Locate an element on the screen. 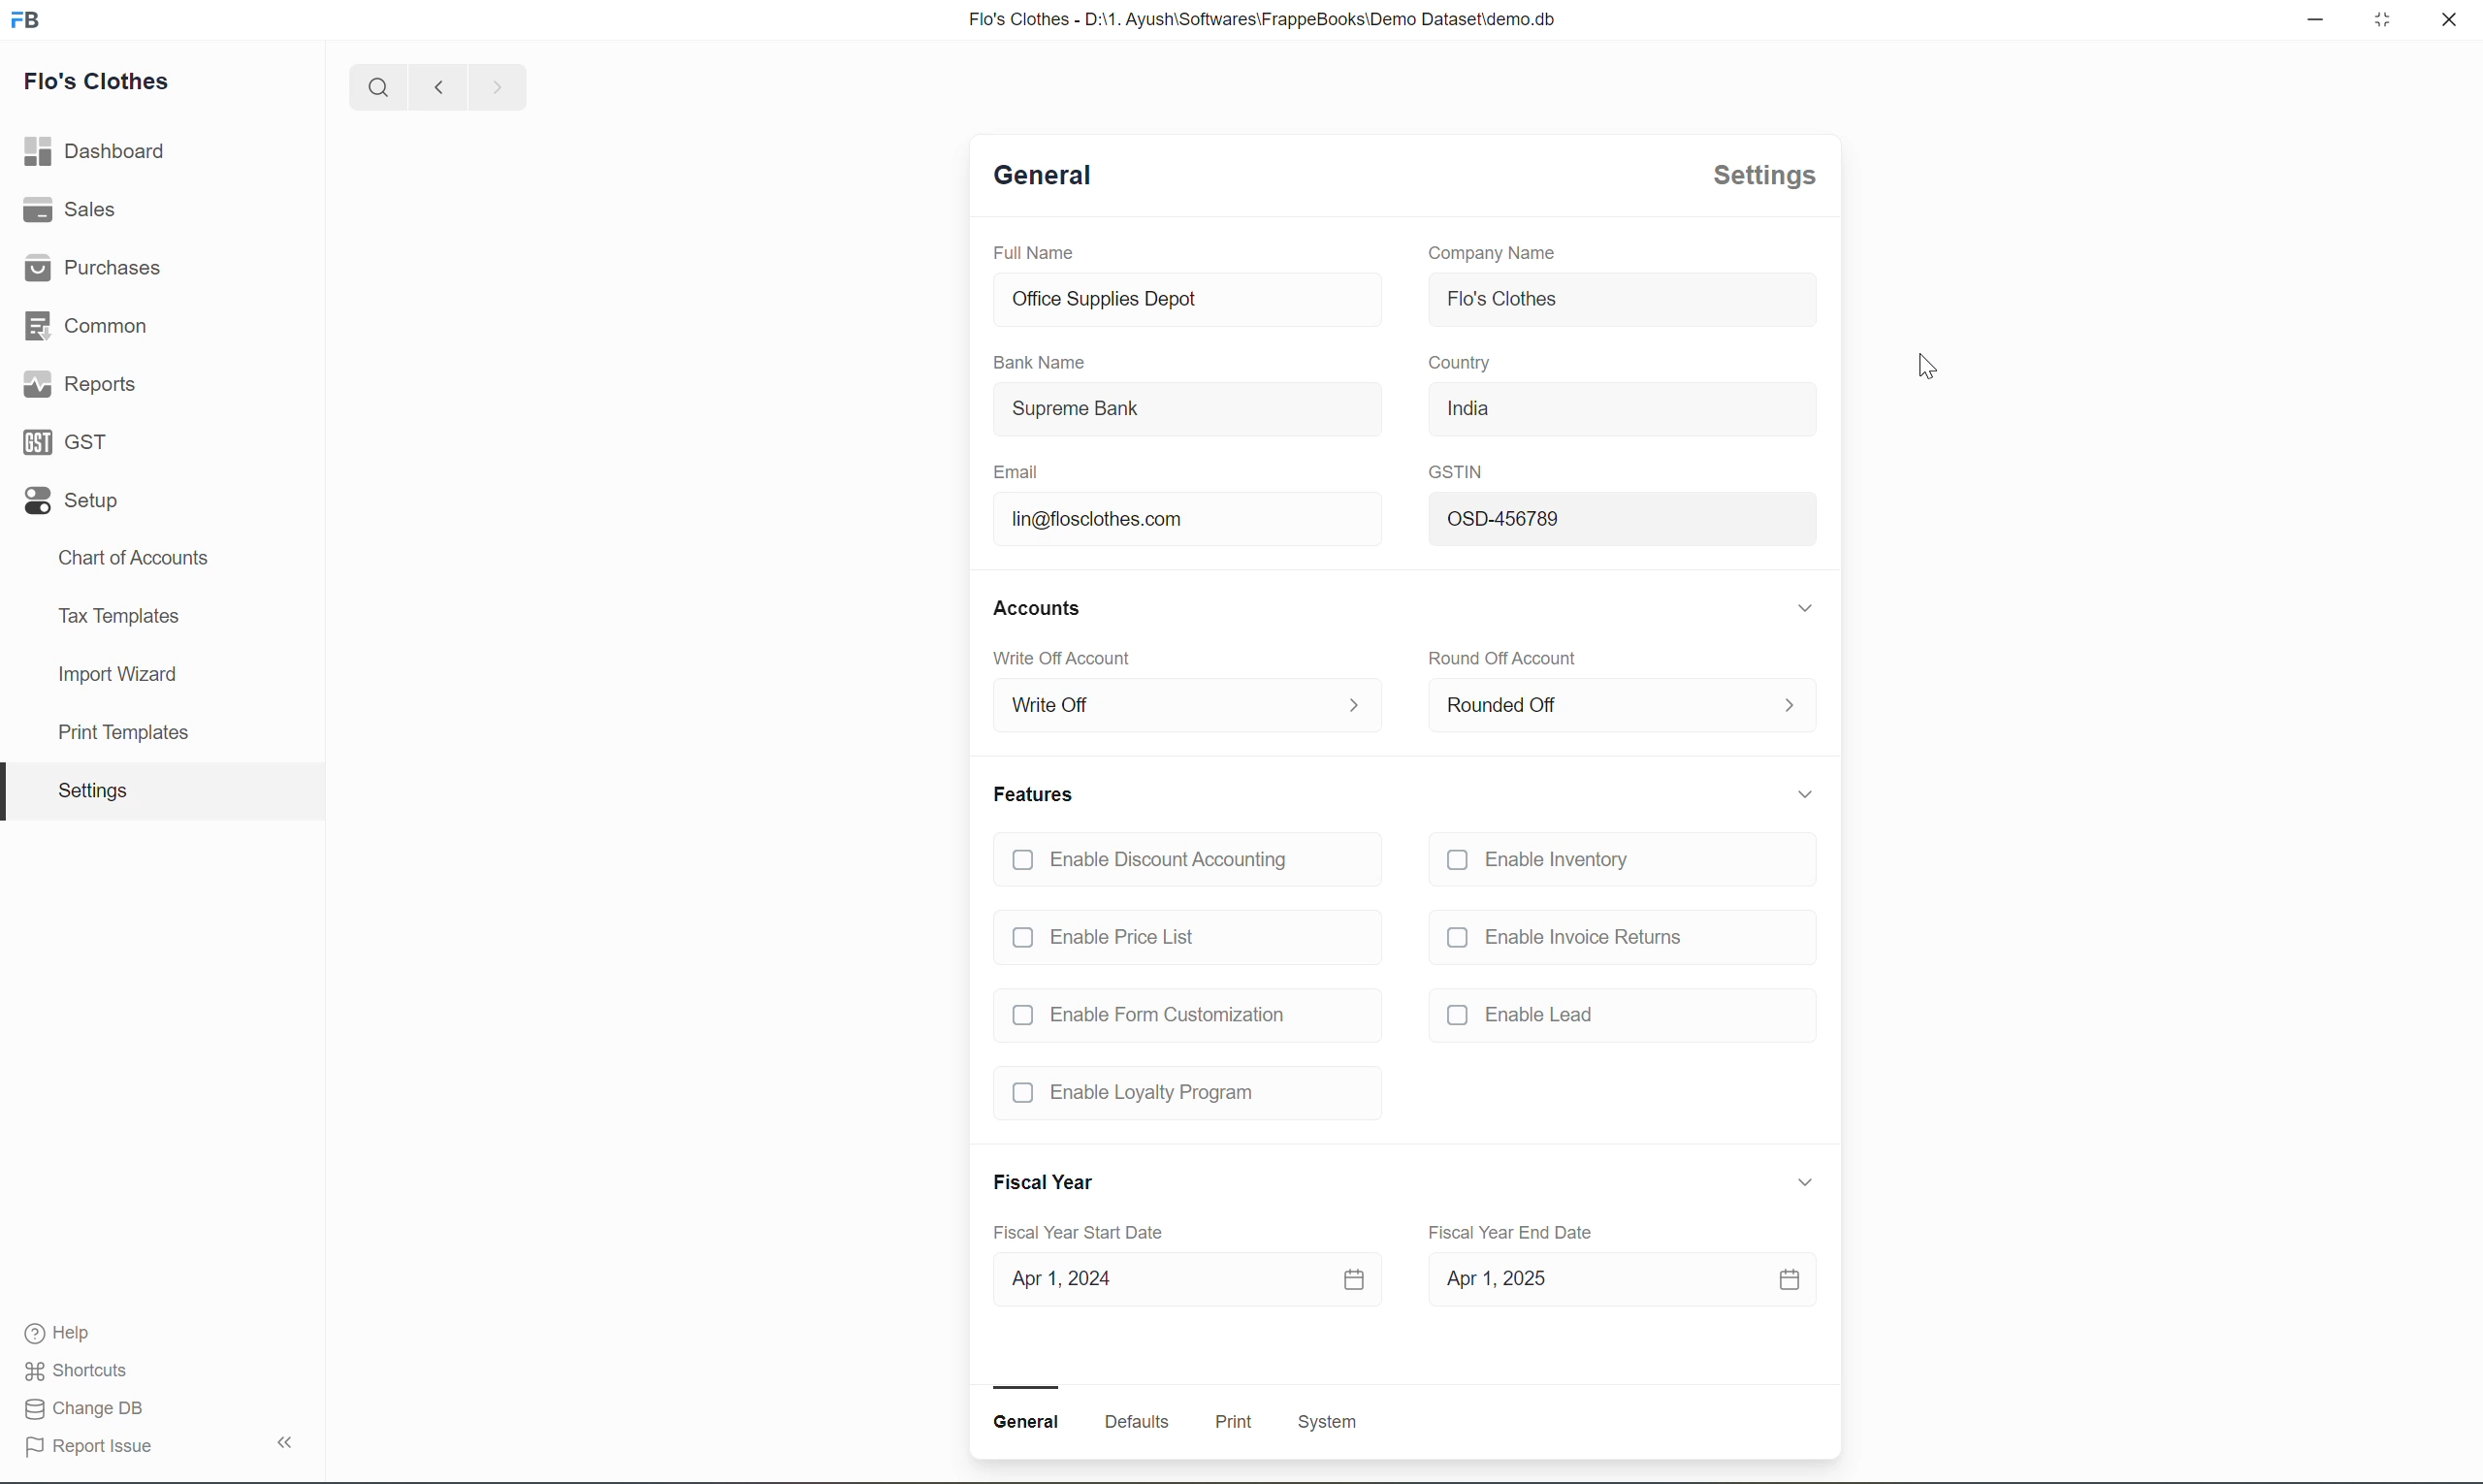 The width and height of the screenshot is (2483, 1484). Common is located at coordinates (86, 325).